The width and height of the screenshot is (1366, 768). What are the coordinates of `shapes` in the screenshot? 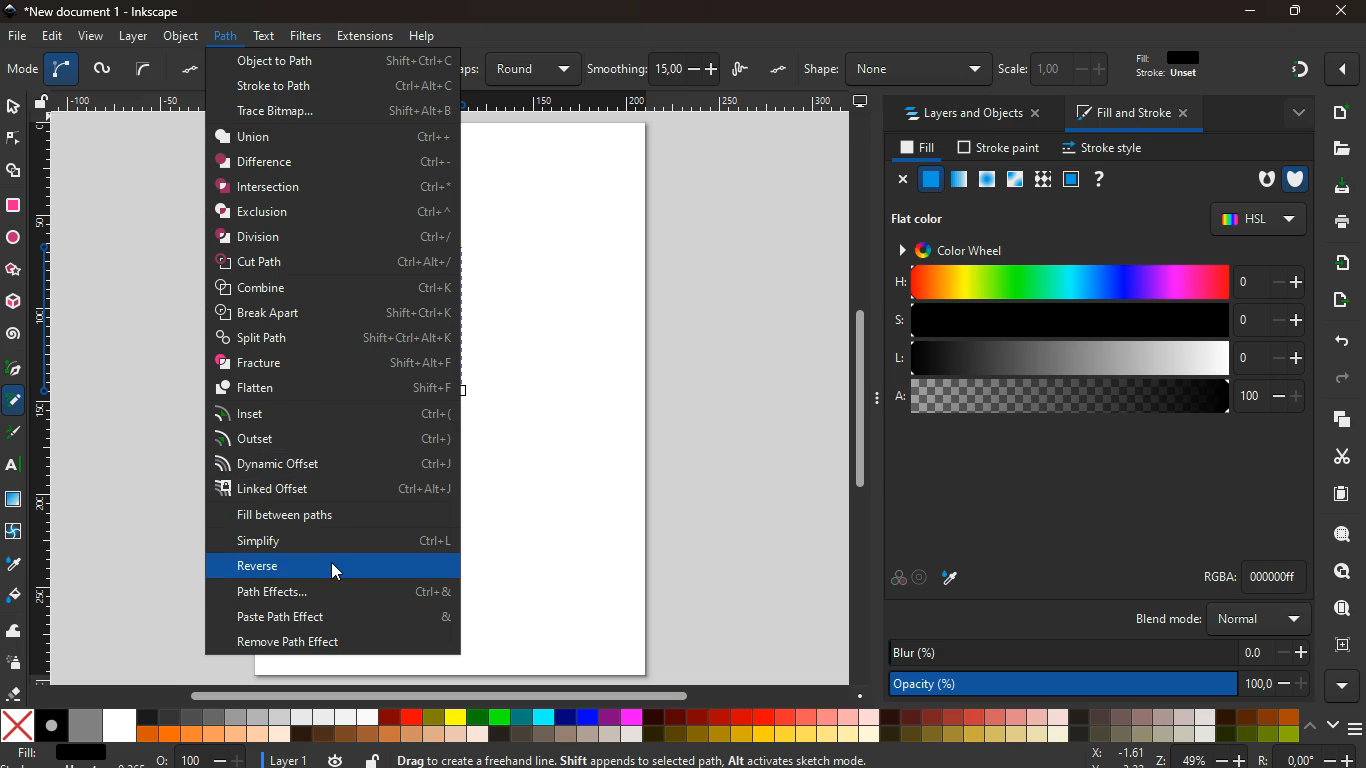 It's located at (15, 172).